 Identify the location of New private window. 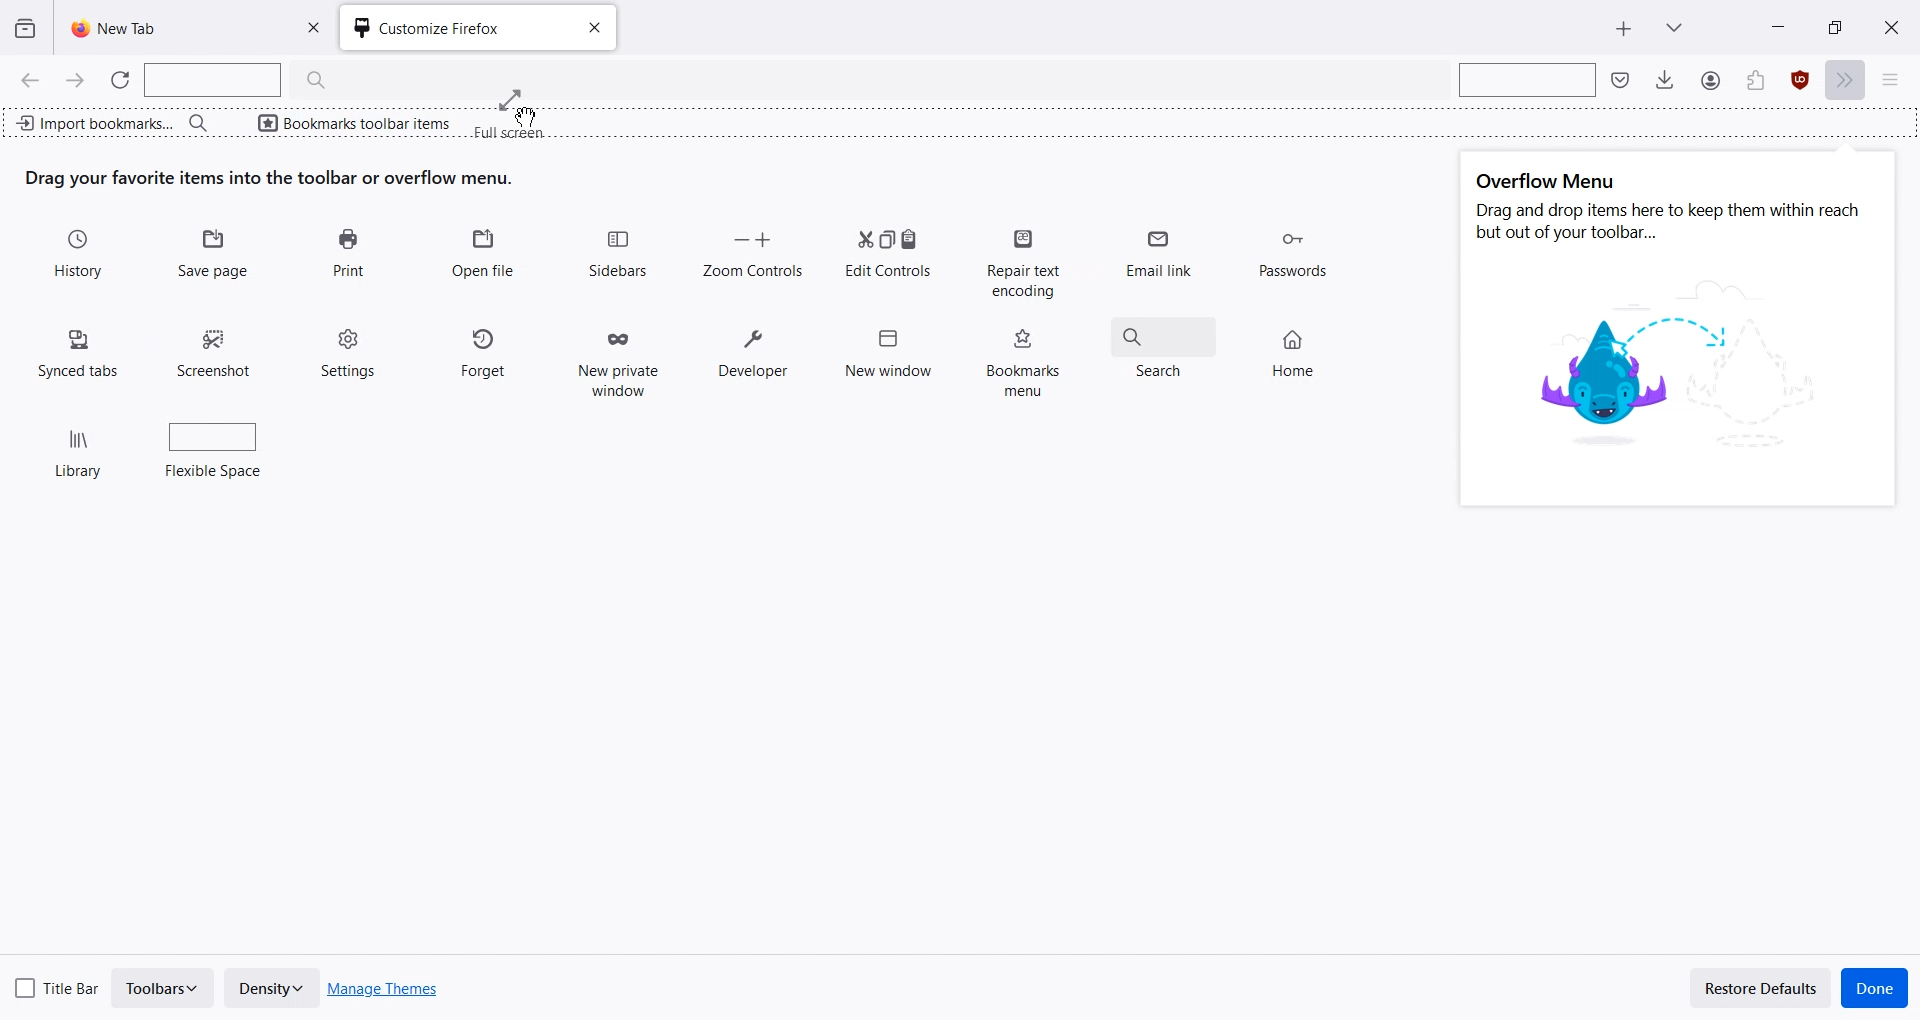
(616, 357).